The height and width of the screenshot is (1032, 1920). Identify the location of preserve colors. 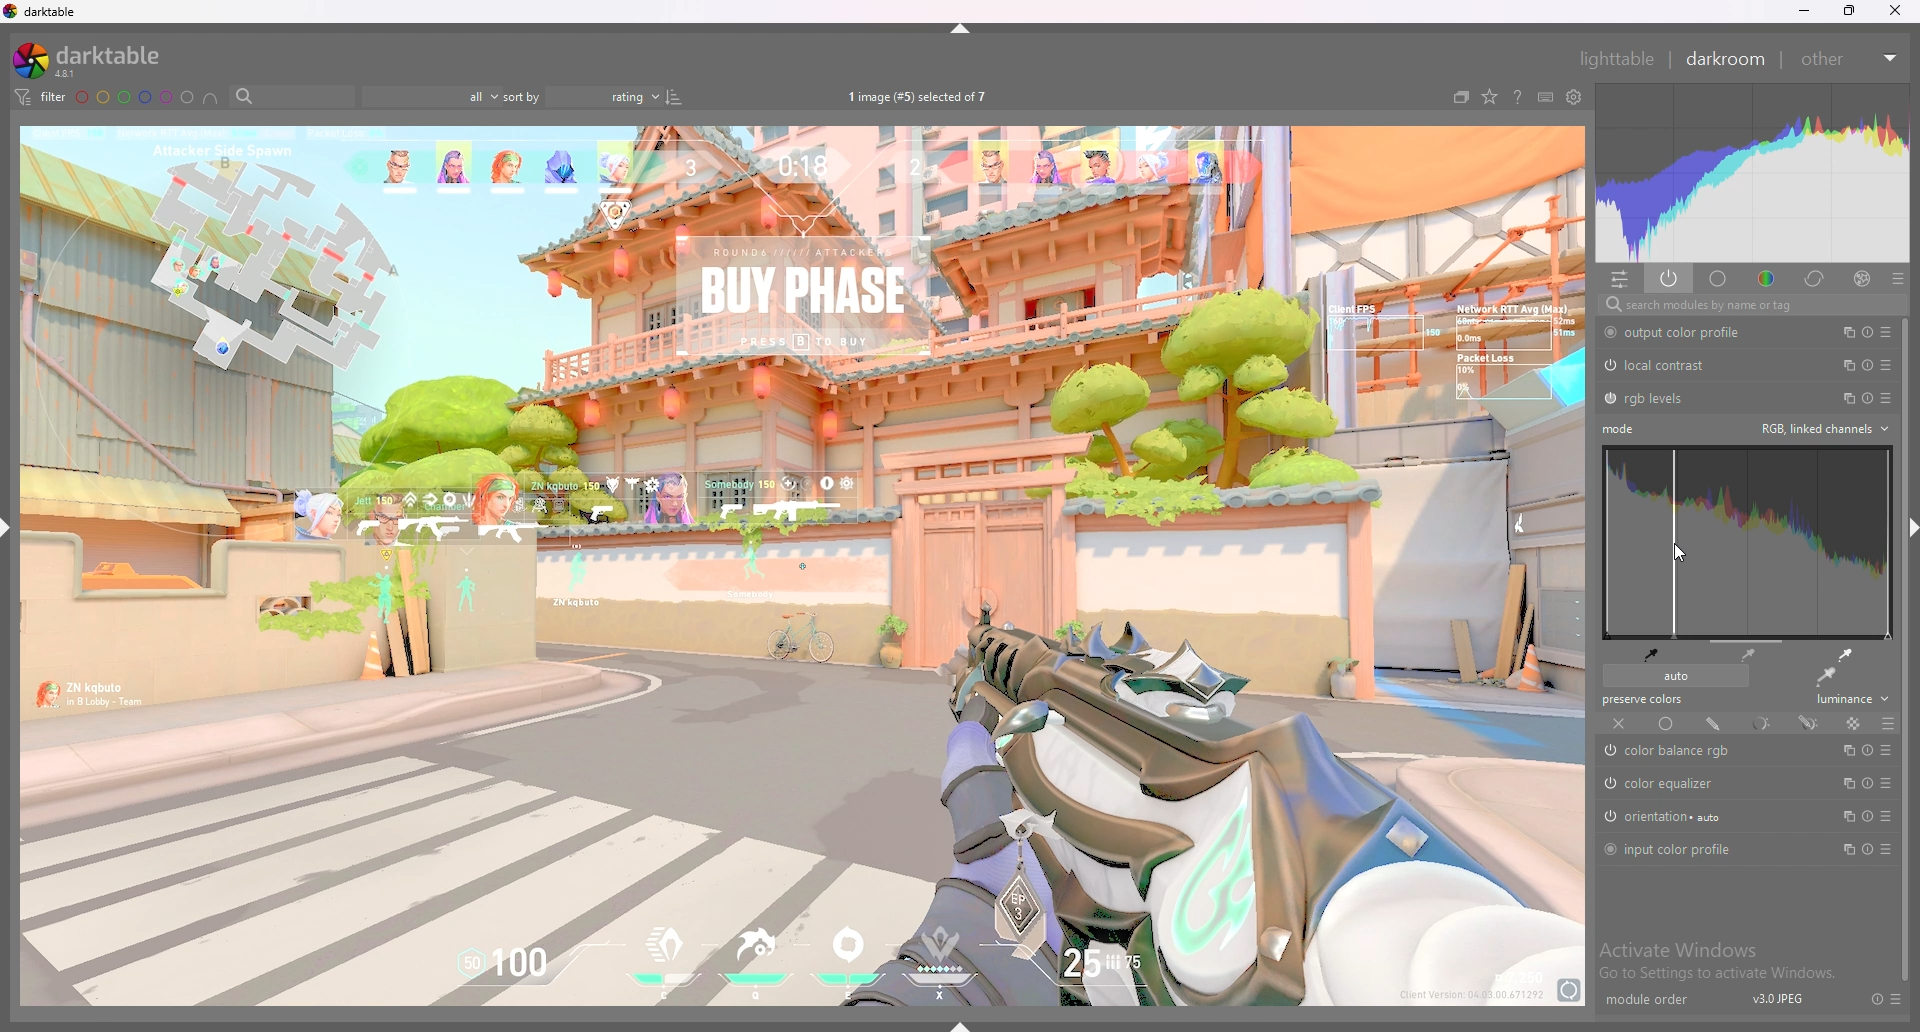
(1646, 700).